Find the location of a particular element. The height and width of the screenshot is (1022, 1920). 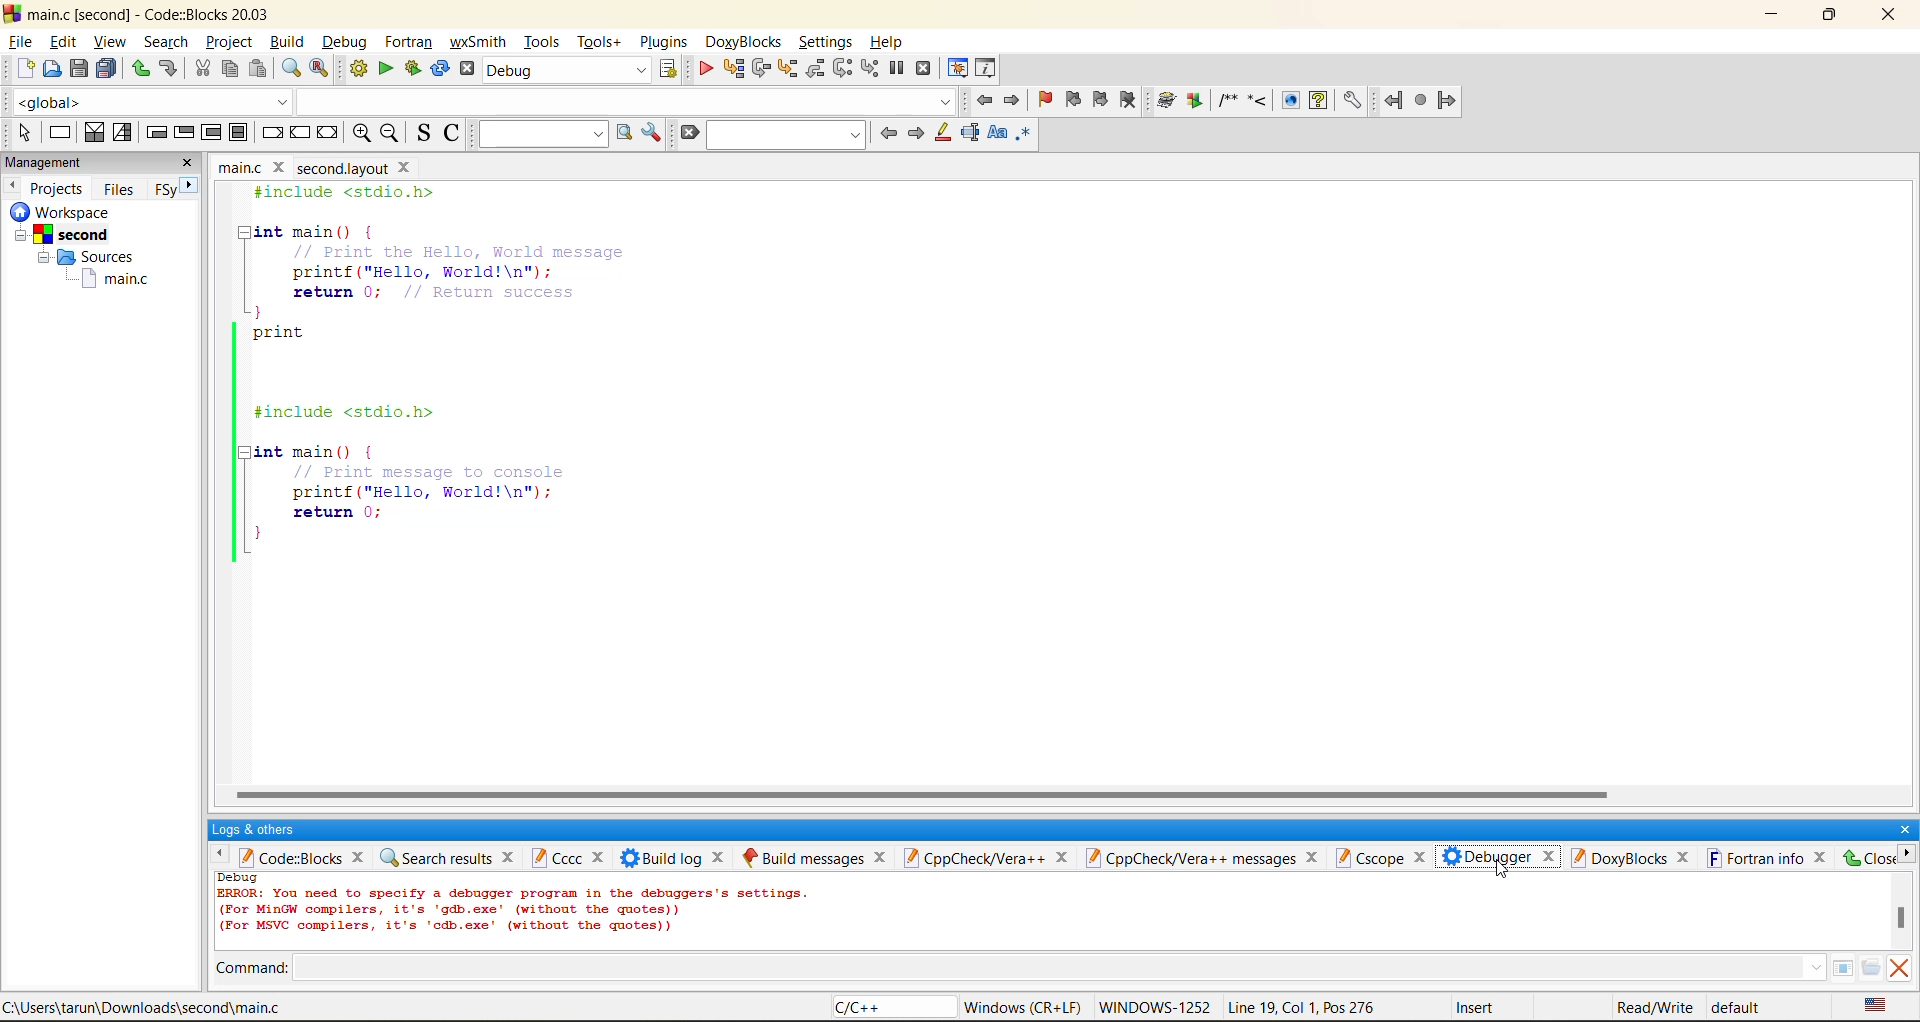

right menu is located at coordinates (1908, 859).